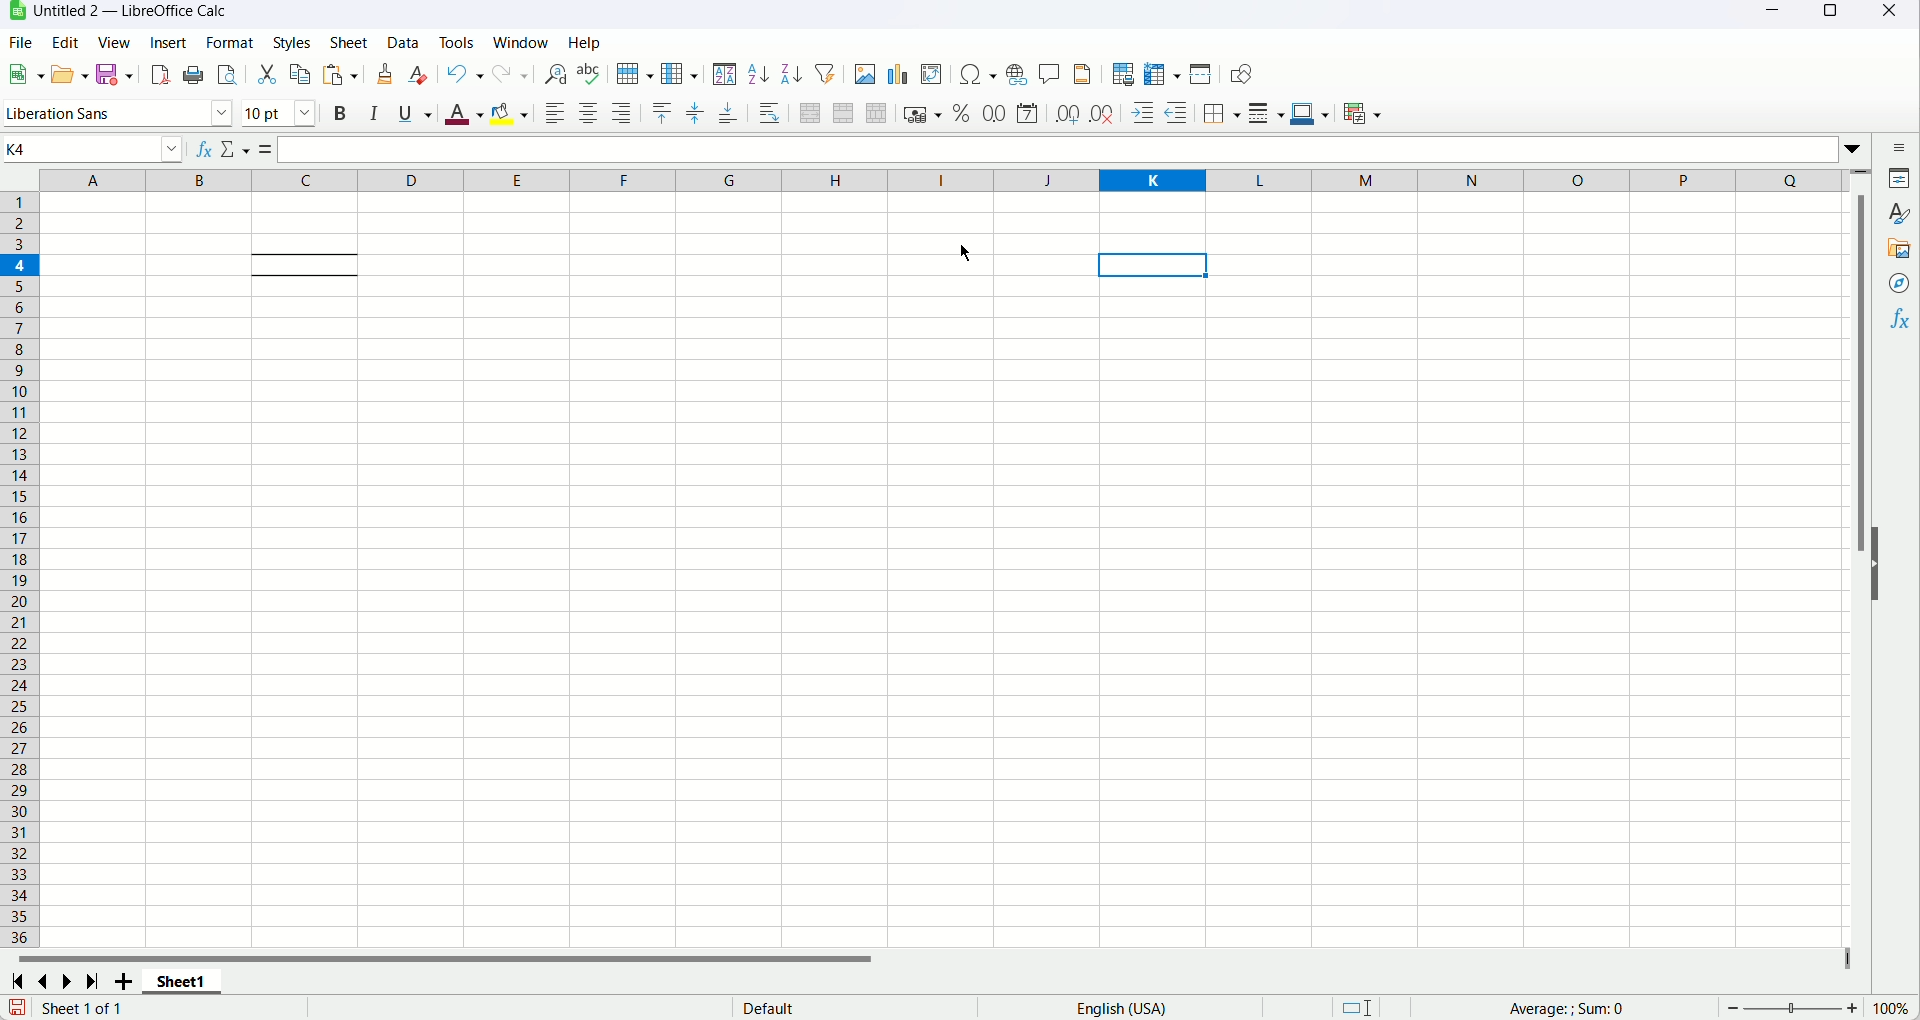 Image resolution: width=1920 pixels, height=1020 pixels. What do you see at coordinates (464, 116) in the screenshot?
I see `Font color` at bounding box center [464, 116].